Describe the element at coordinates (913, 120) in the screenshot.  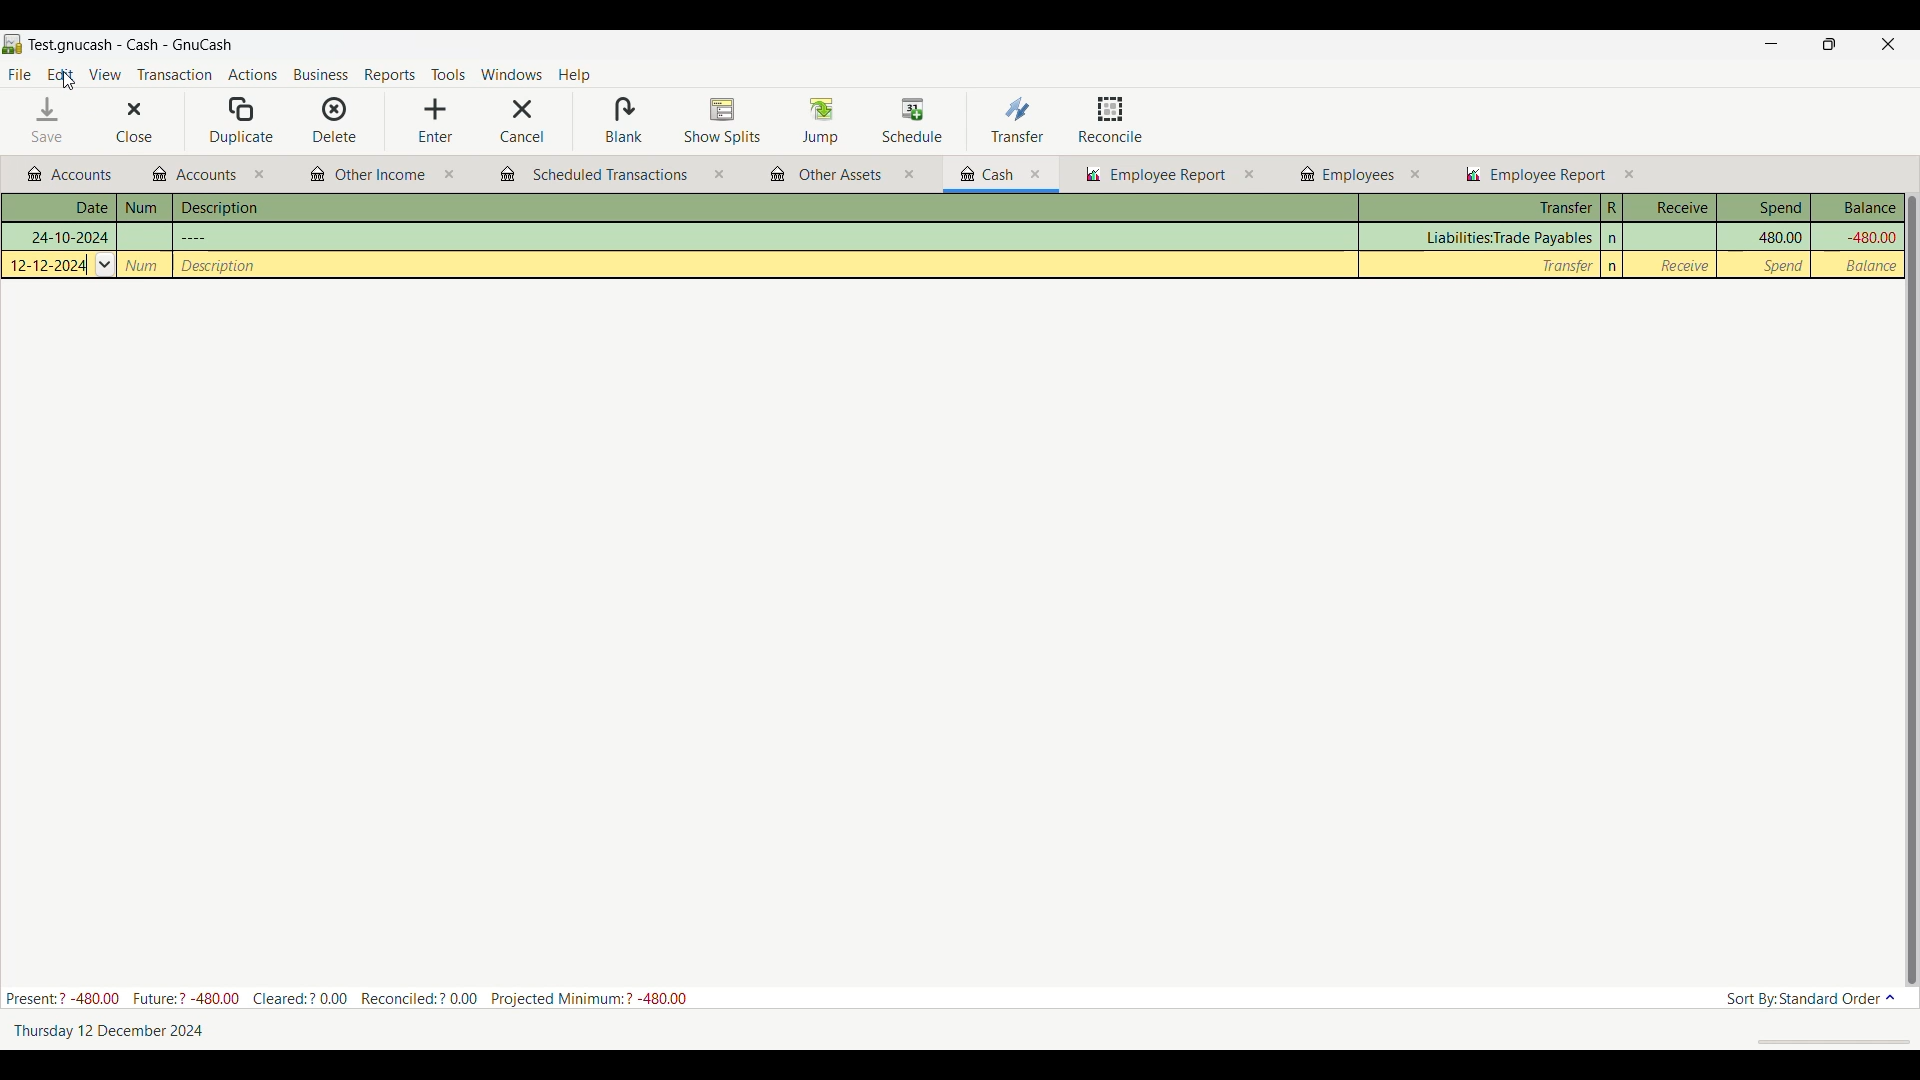
I see `Schedule` at that location.